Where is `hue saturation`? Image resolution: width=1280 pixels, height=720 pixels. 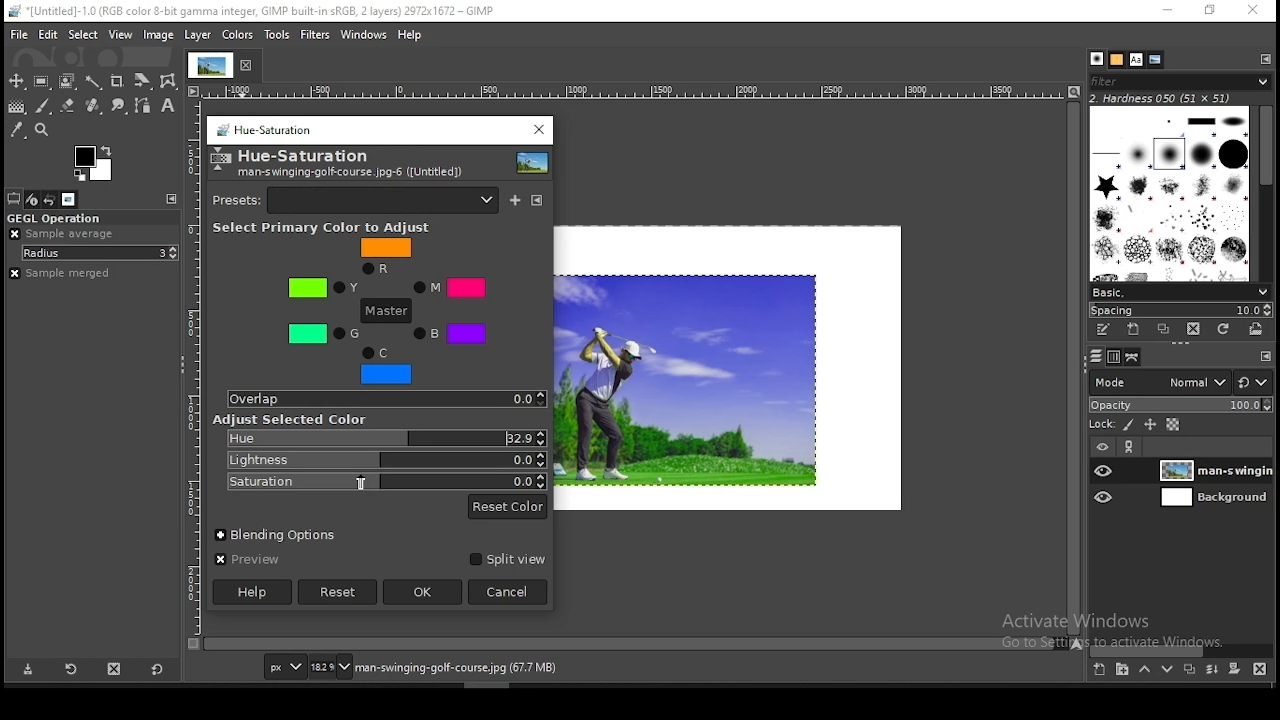
hue saturation is located at coordinates (264, 131).